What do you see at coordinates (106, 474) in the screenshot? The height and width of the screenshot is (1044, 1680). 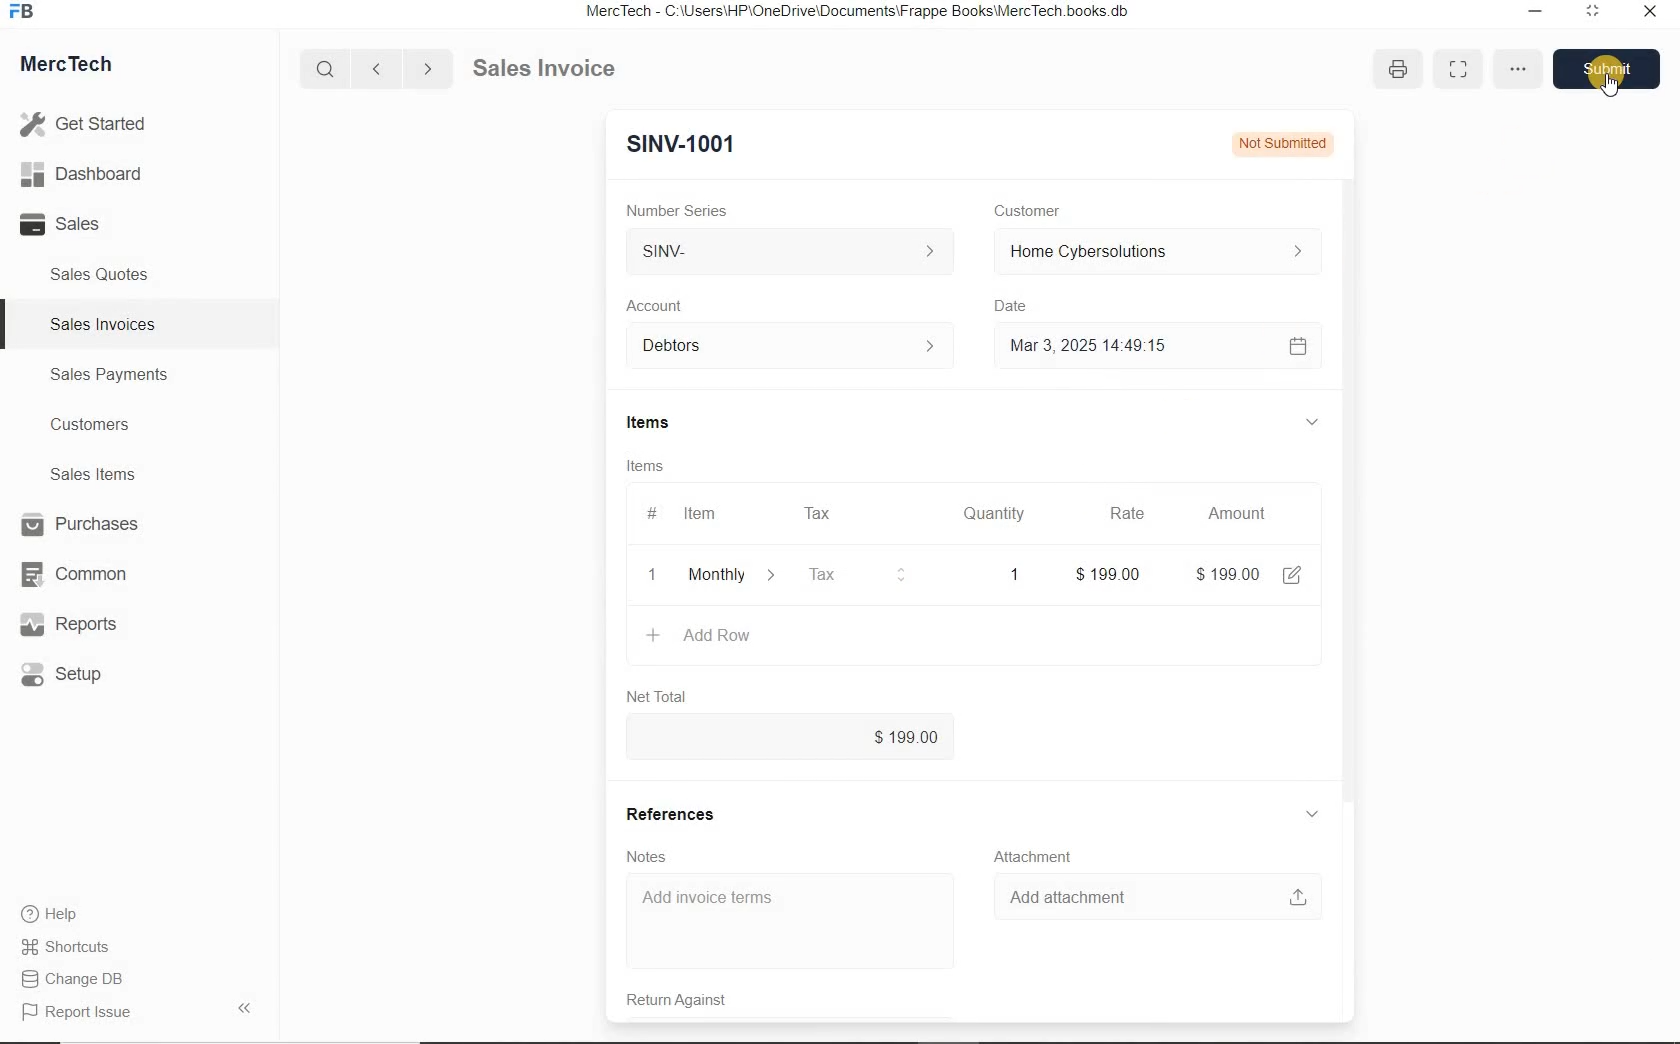 I see `Sales Items` at bounding box center [106, 474].